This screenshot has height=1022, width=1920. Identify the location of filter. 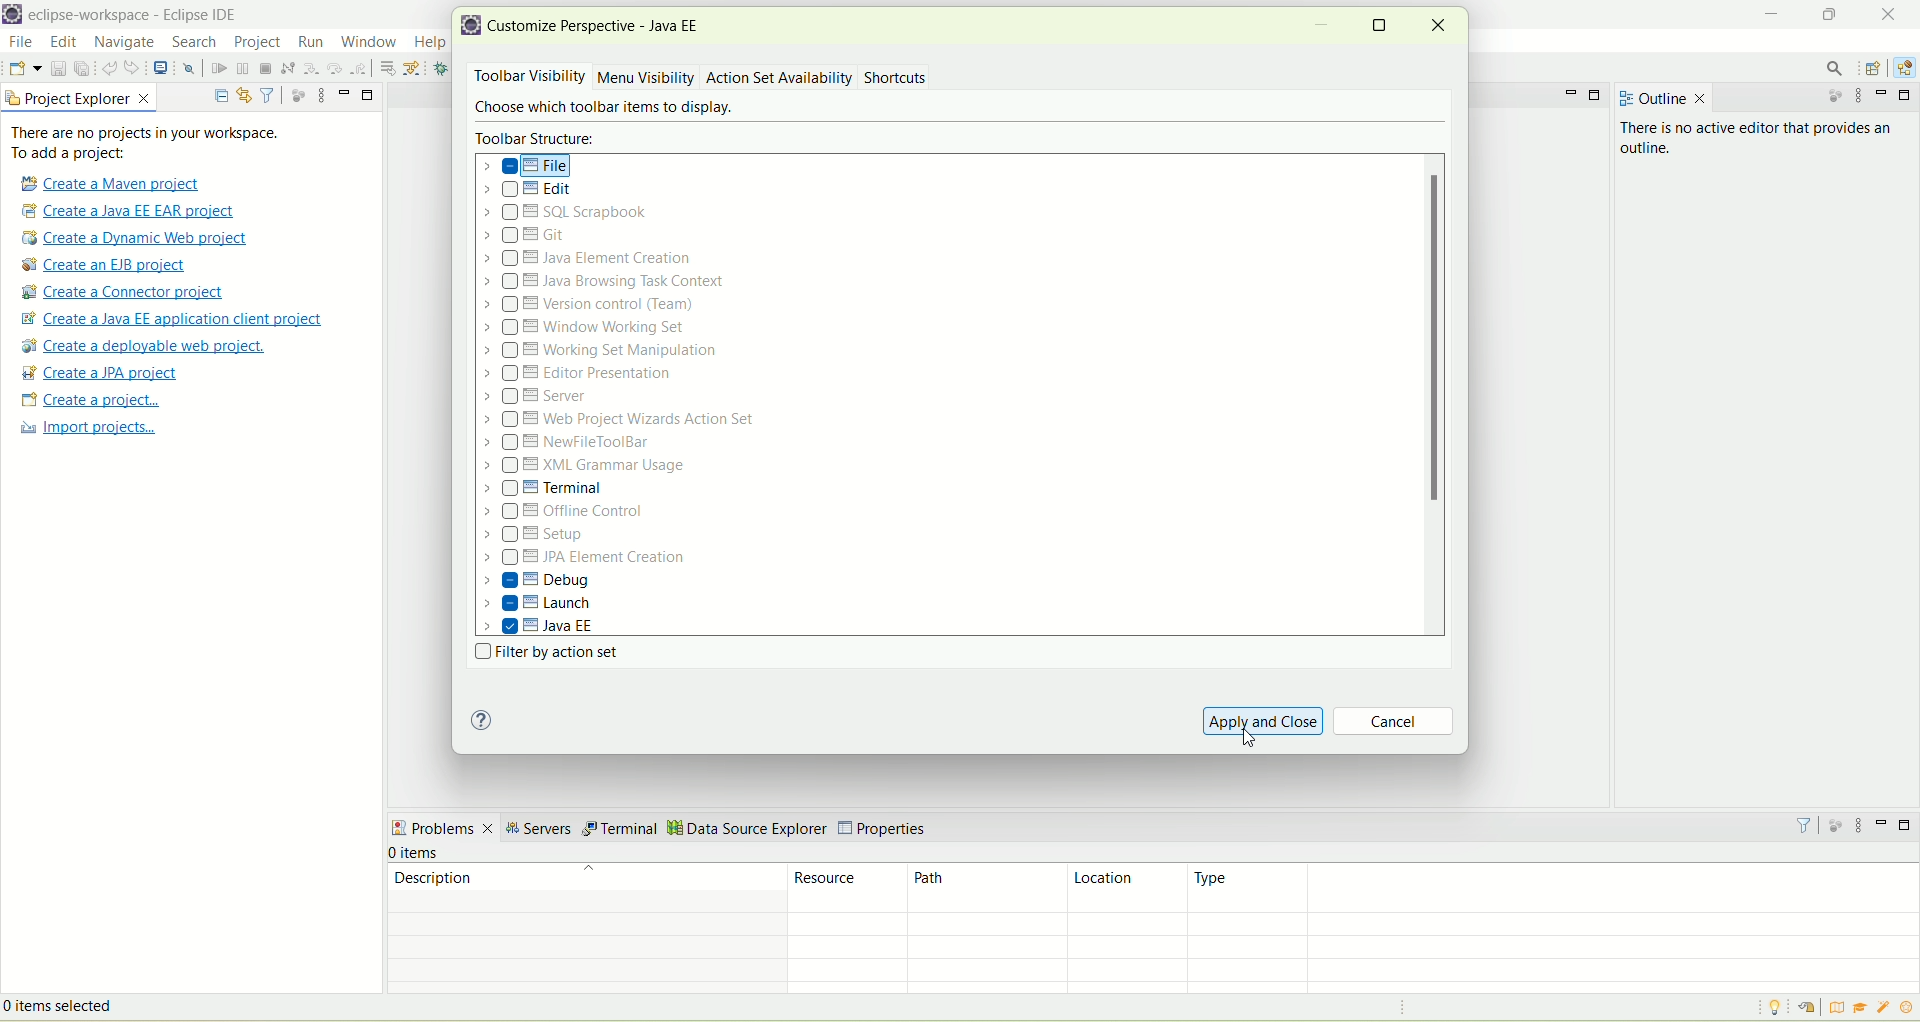
(1804, 824).